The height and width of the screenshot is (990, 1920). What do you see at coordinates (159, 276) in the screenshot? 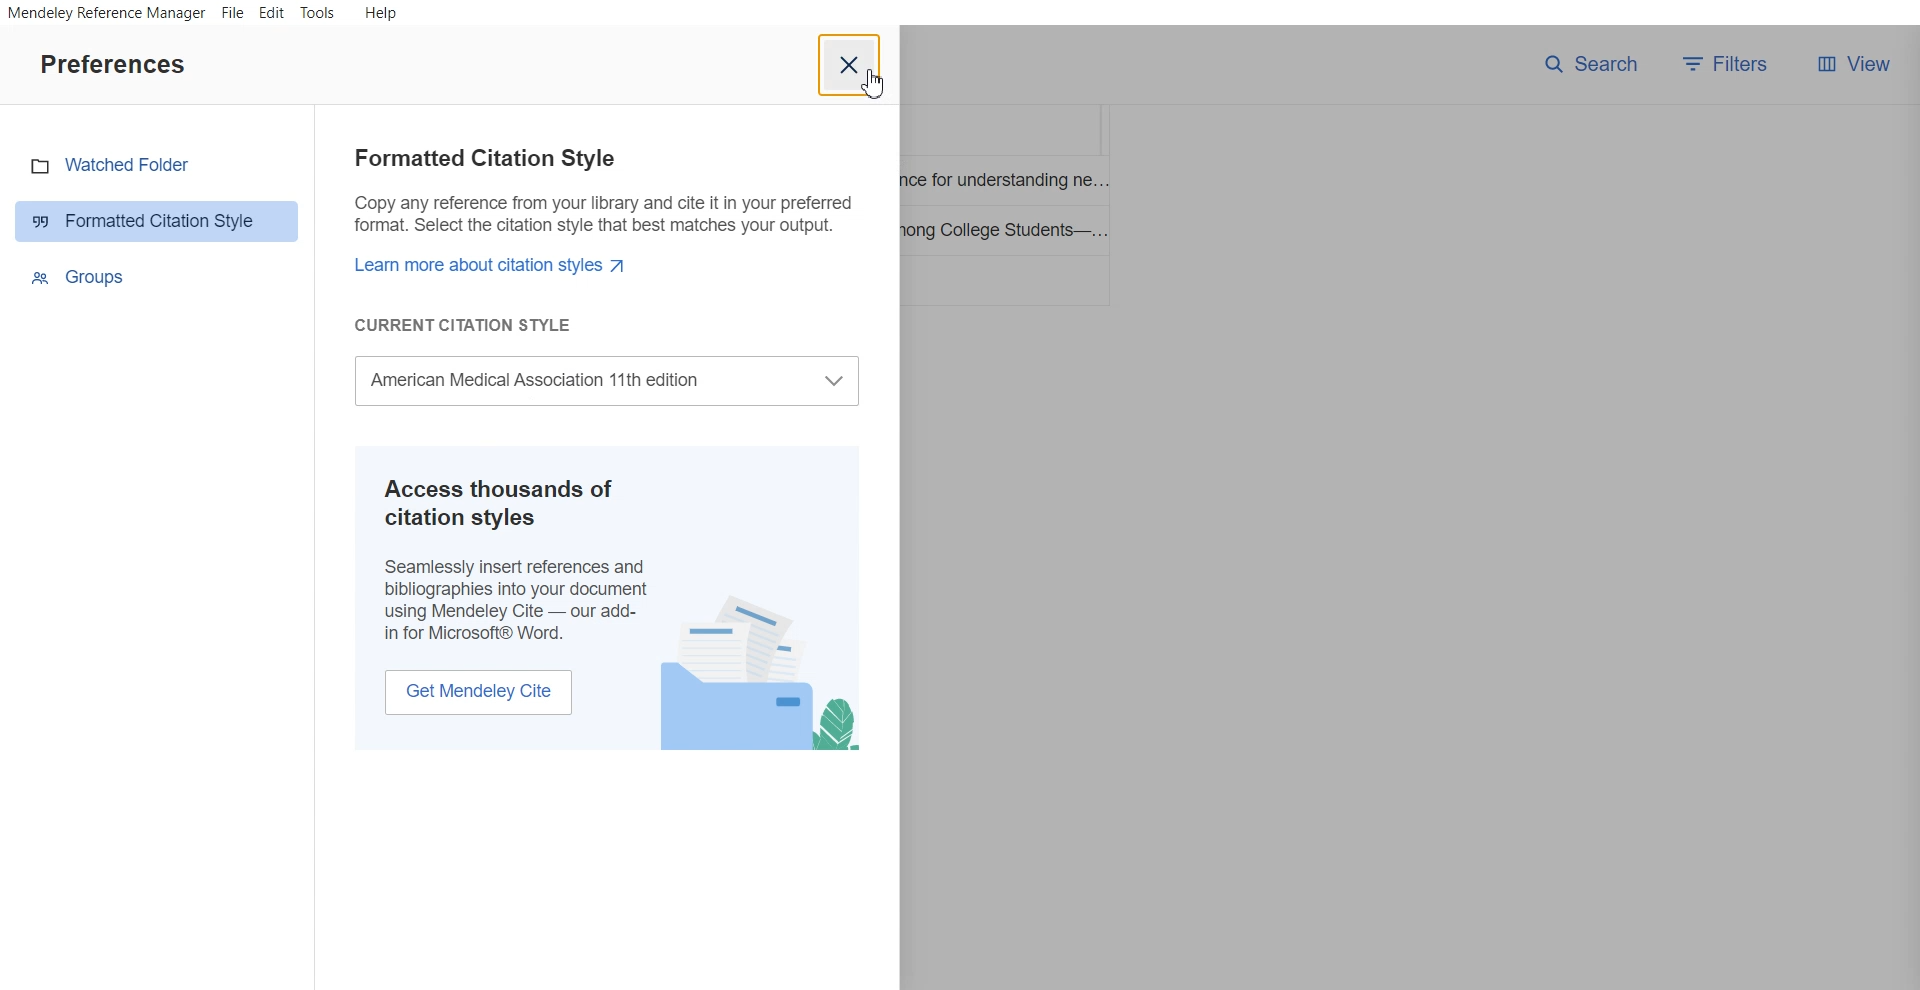
I see `Group` at bounding box center [159, 276].